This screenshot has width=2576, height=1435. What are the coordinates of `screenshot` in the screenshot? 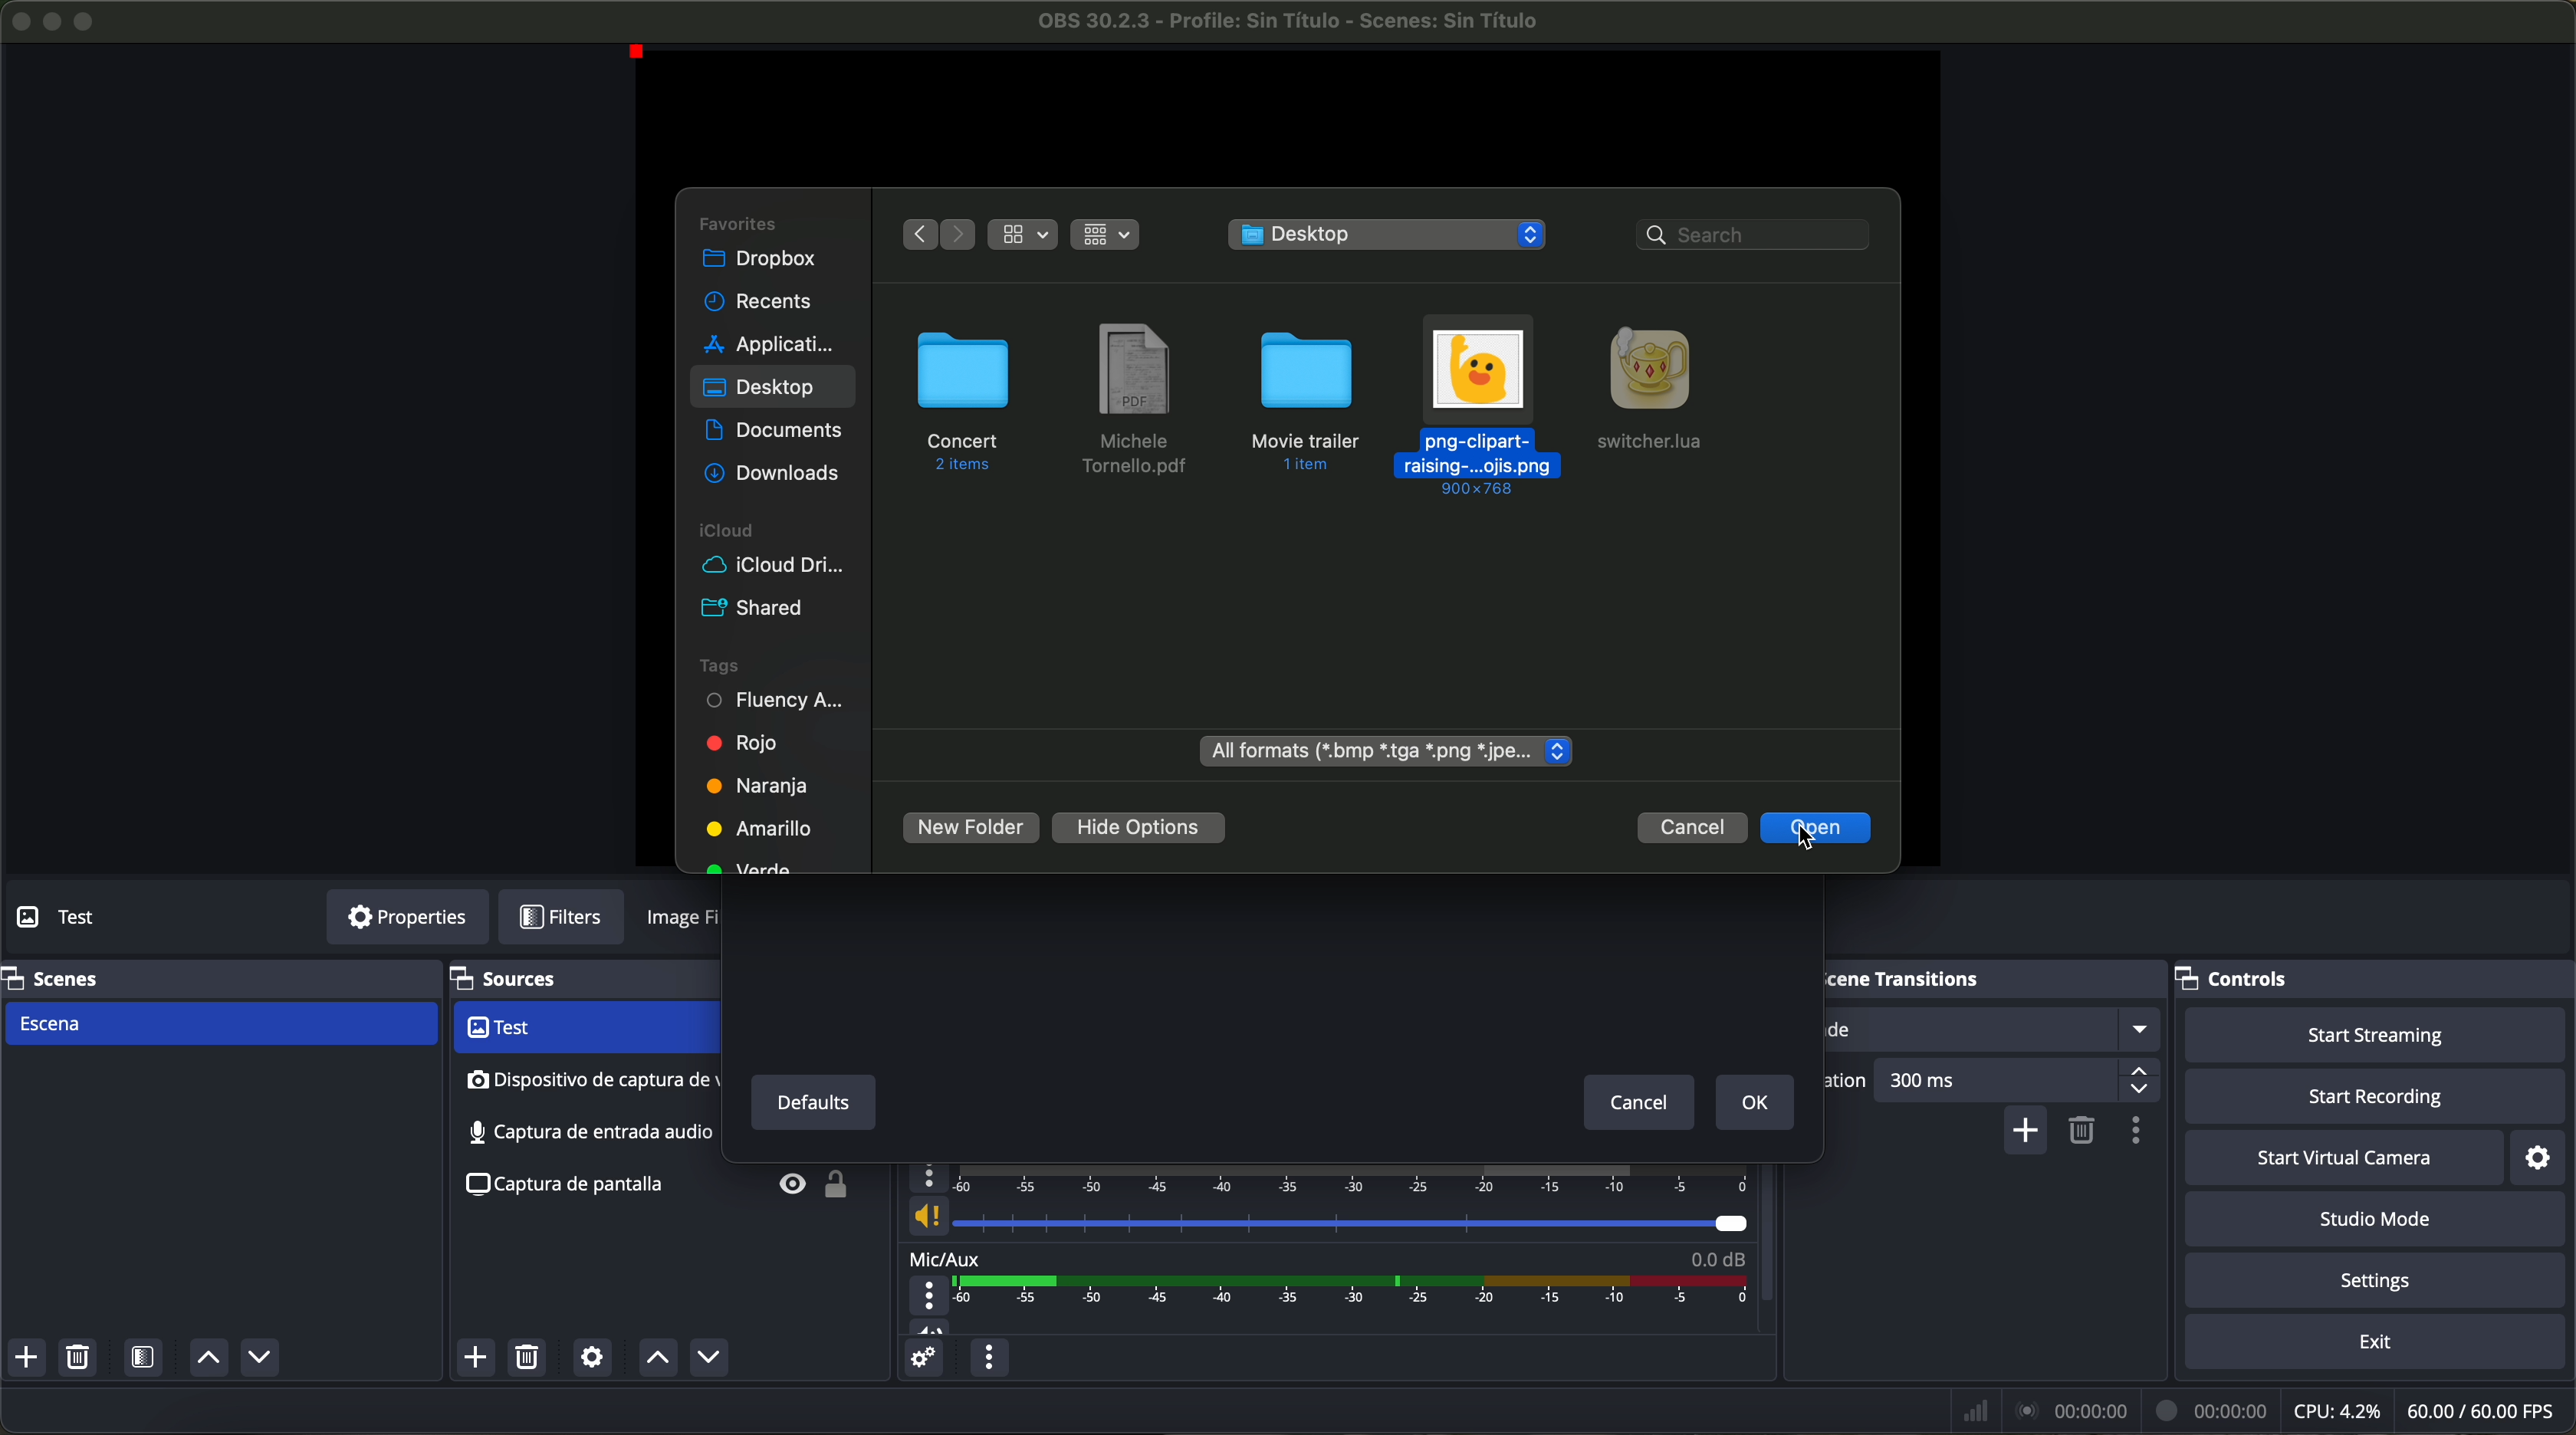 It's located at (574, 1187).